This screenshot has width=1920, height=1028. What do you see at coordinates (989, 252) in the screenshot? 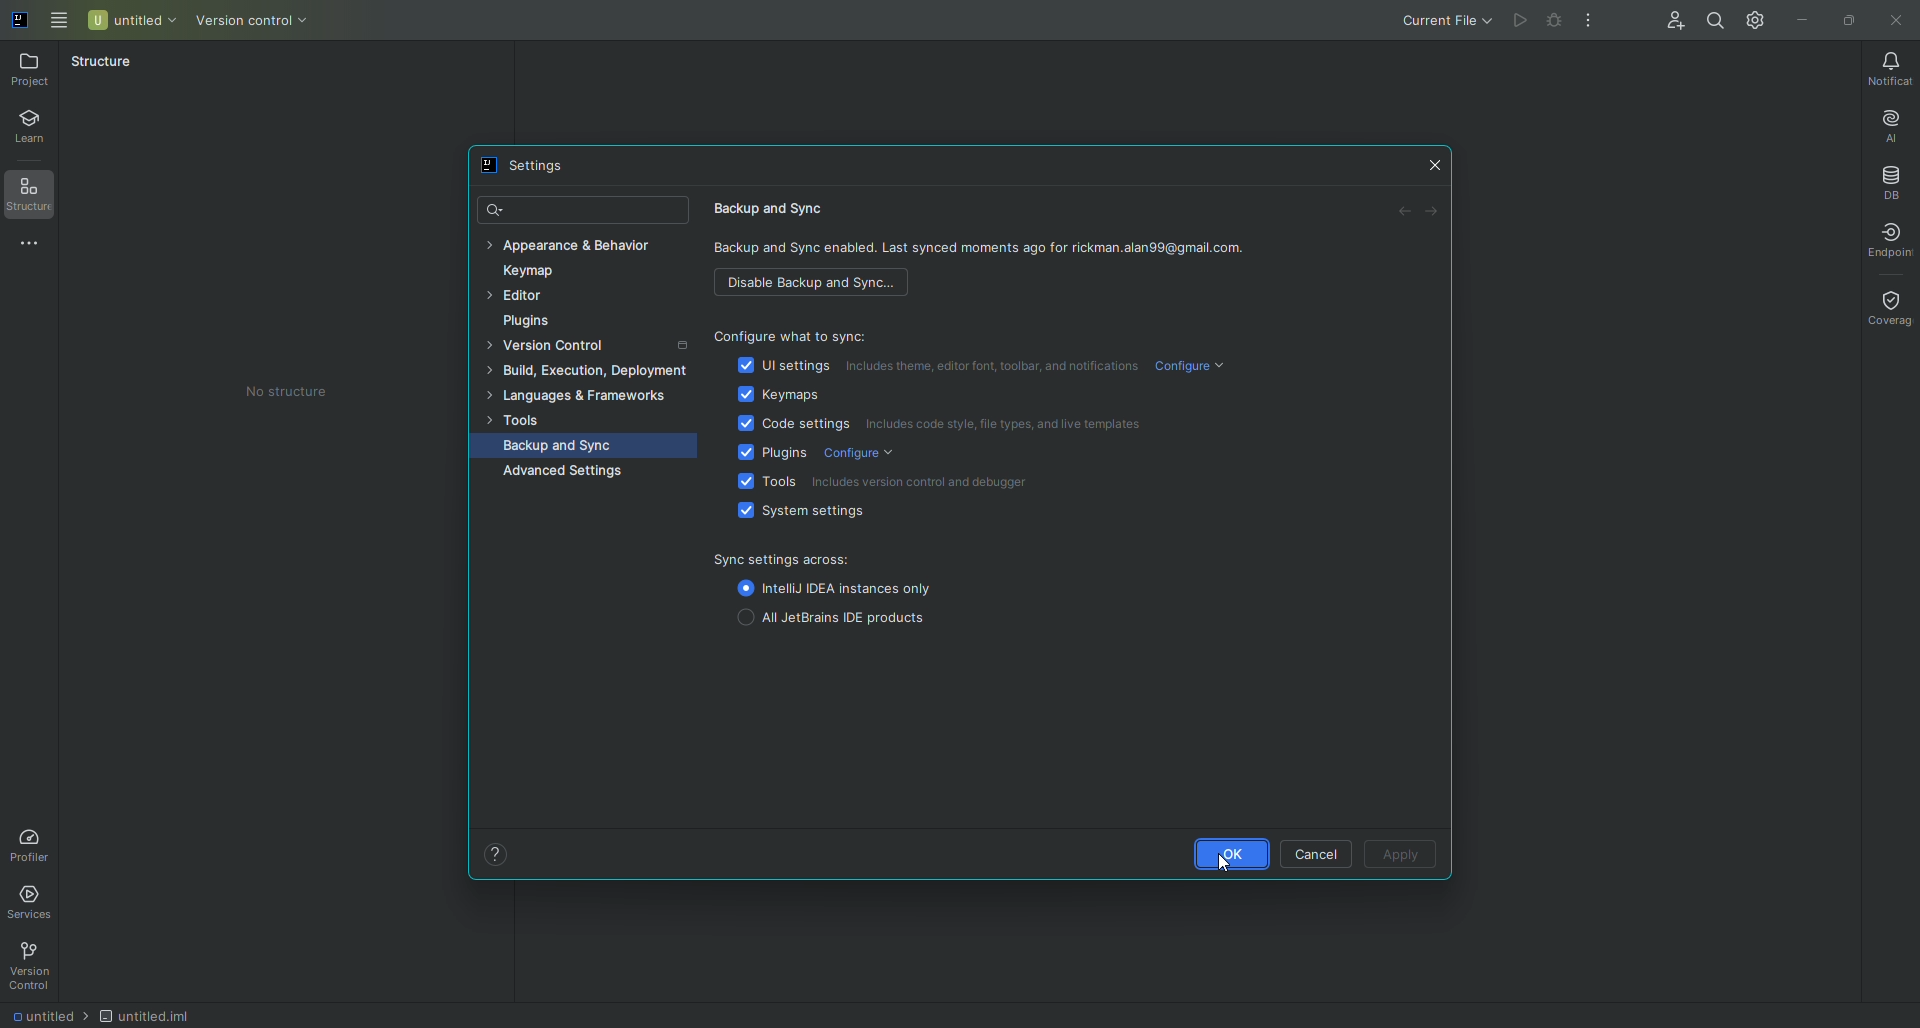
I see `Backup and Sync disabled` at bounding box center [989, 252].